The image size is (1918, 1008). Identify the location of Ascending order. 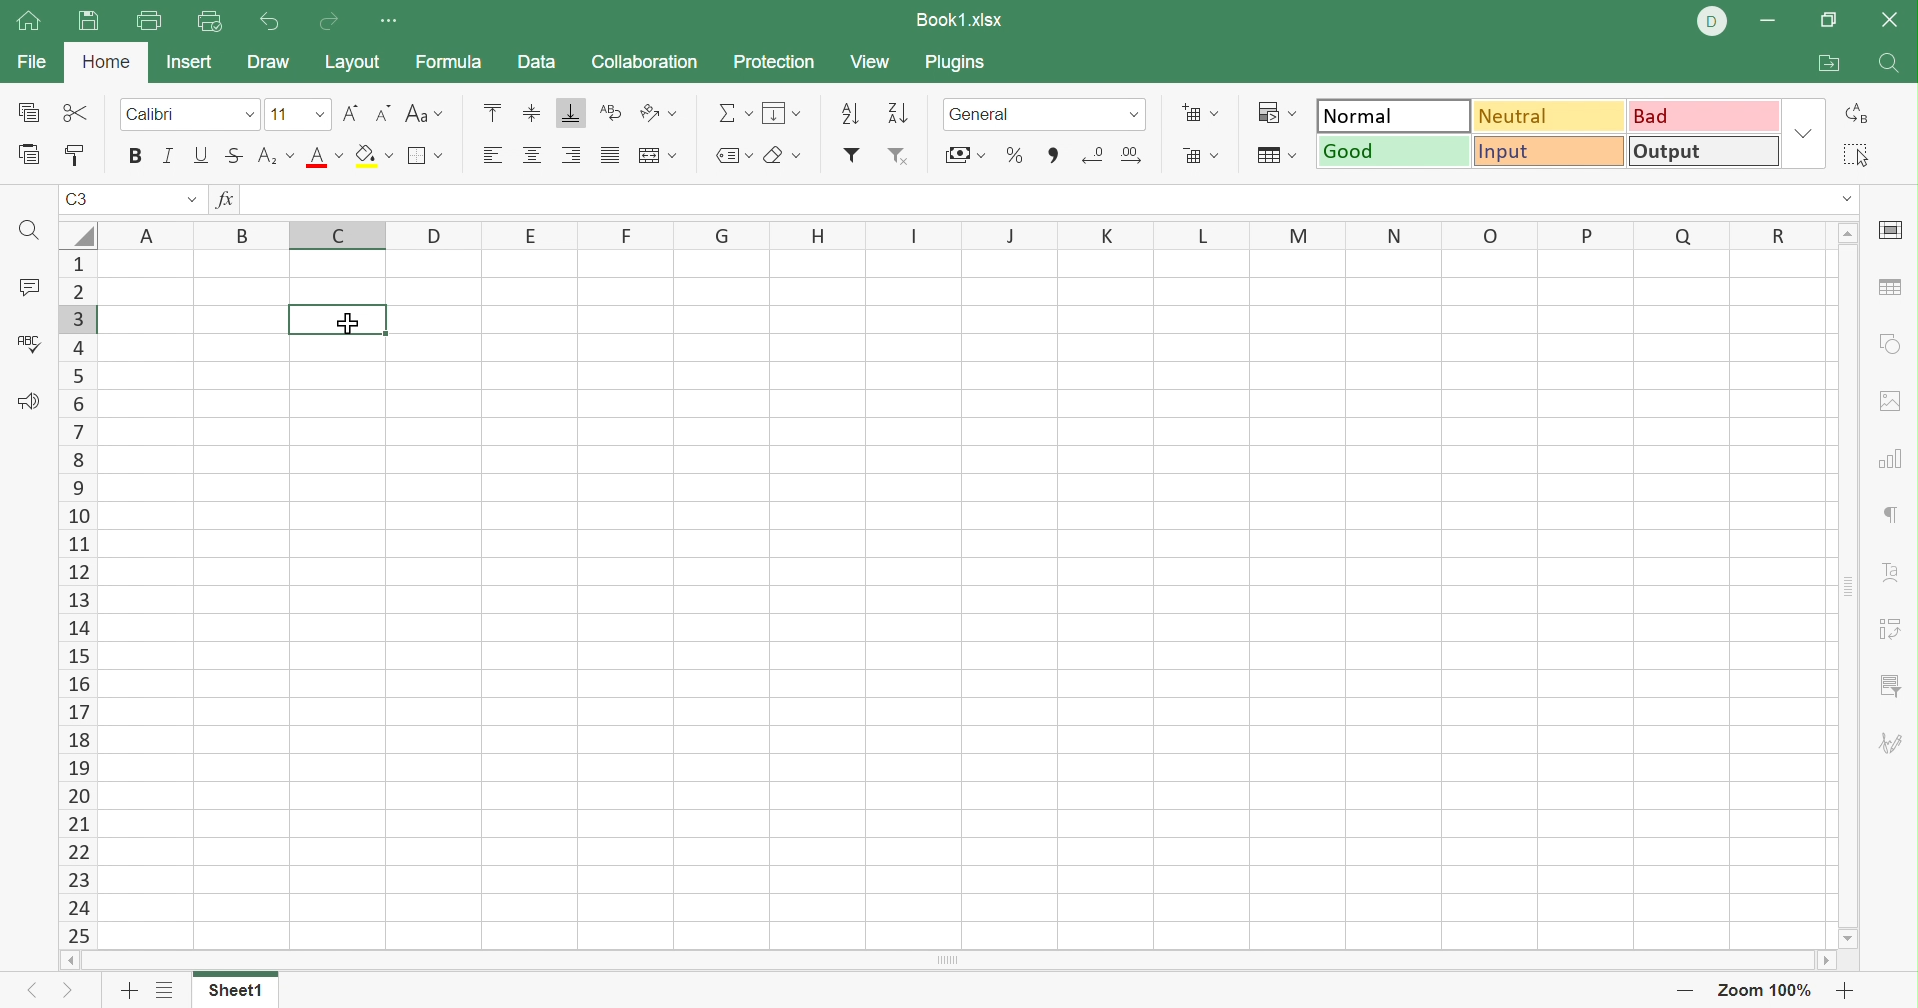
(852, 111).